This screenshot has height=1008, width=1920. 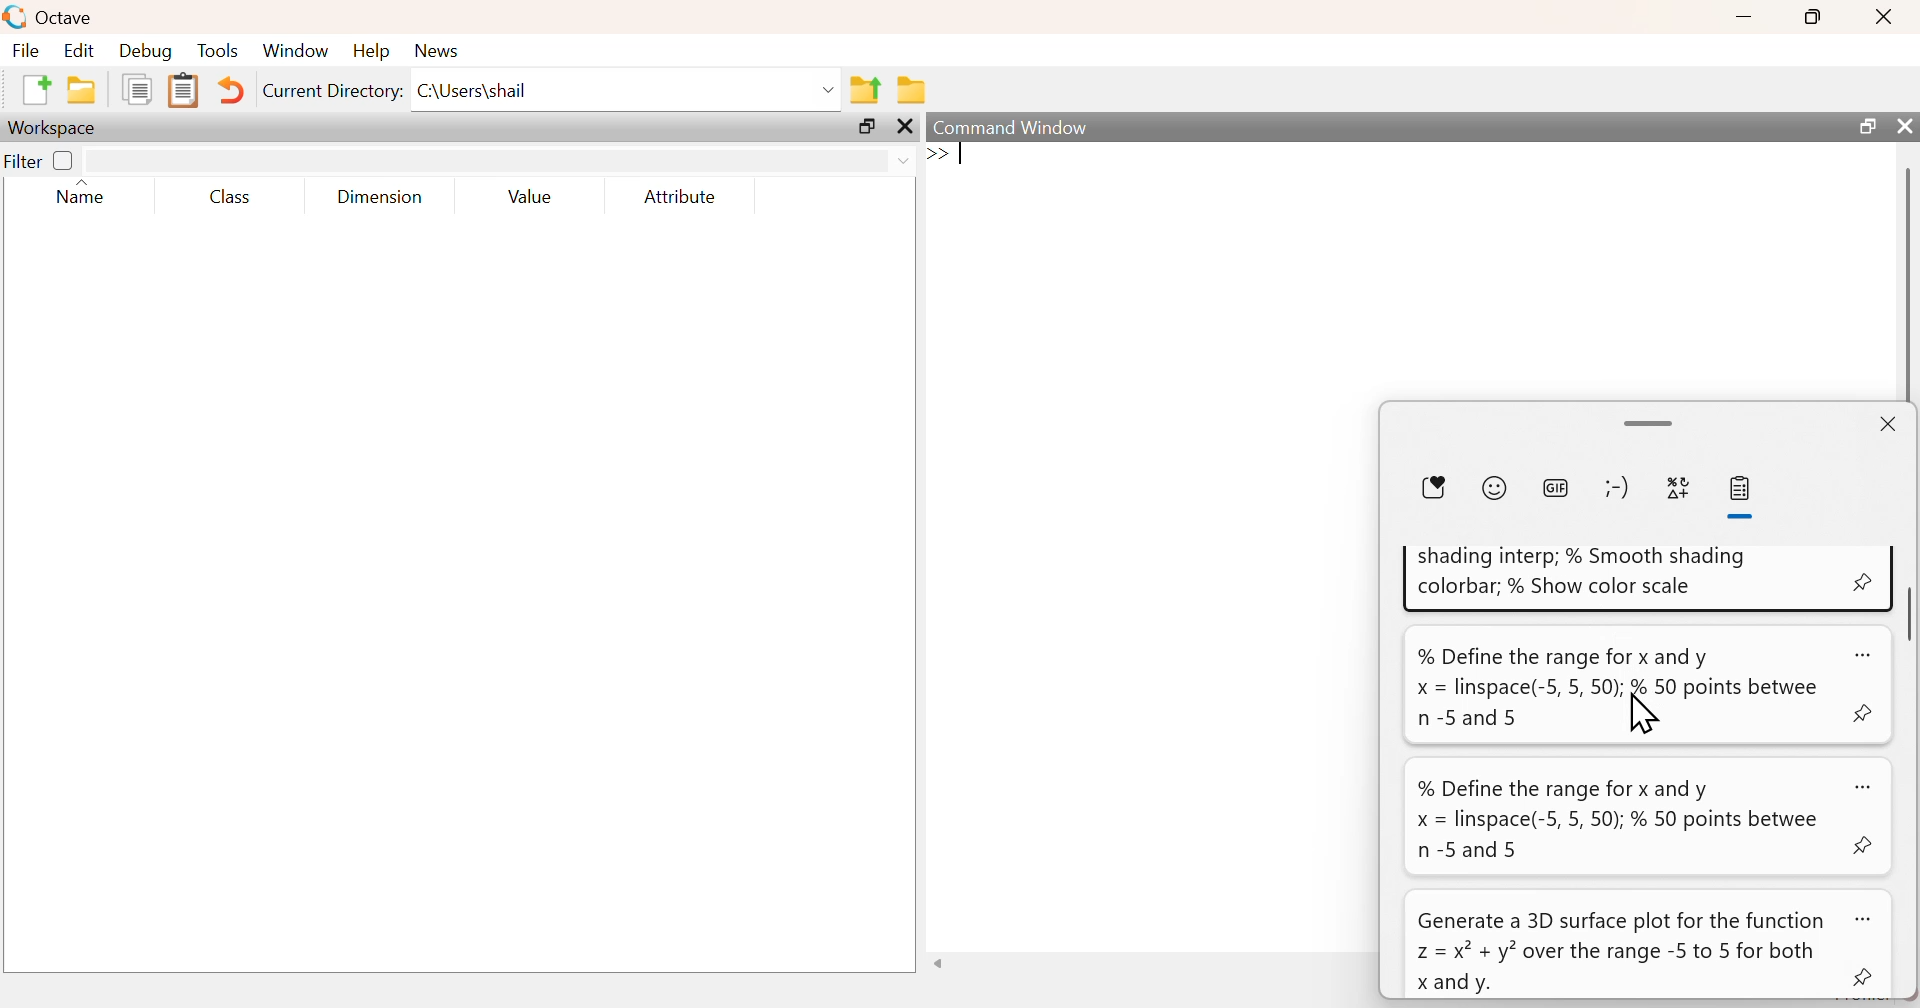 What do you see at coordinates (1618, 487) in the screenshot?
I see `Emoticon` at bounding box center [1618, 487].